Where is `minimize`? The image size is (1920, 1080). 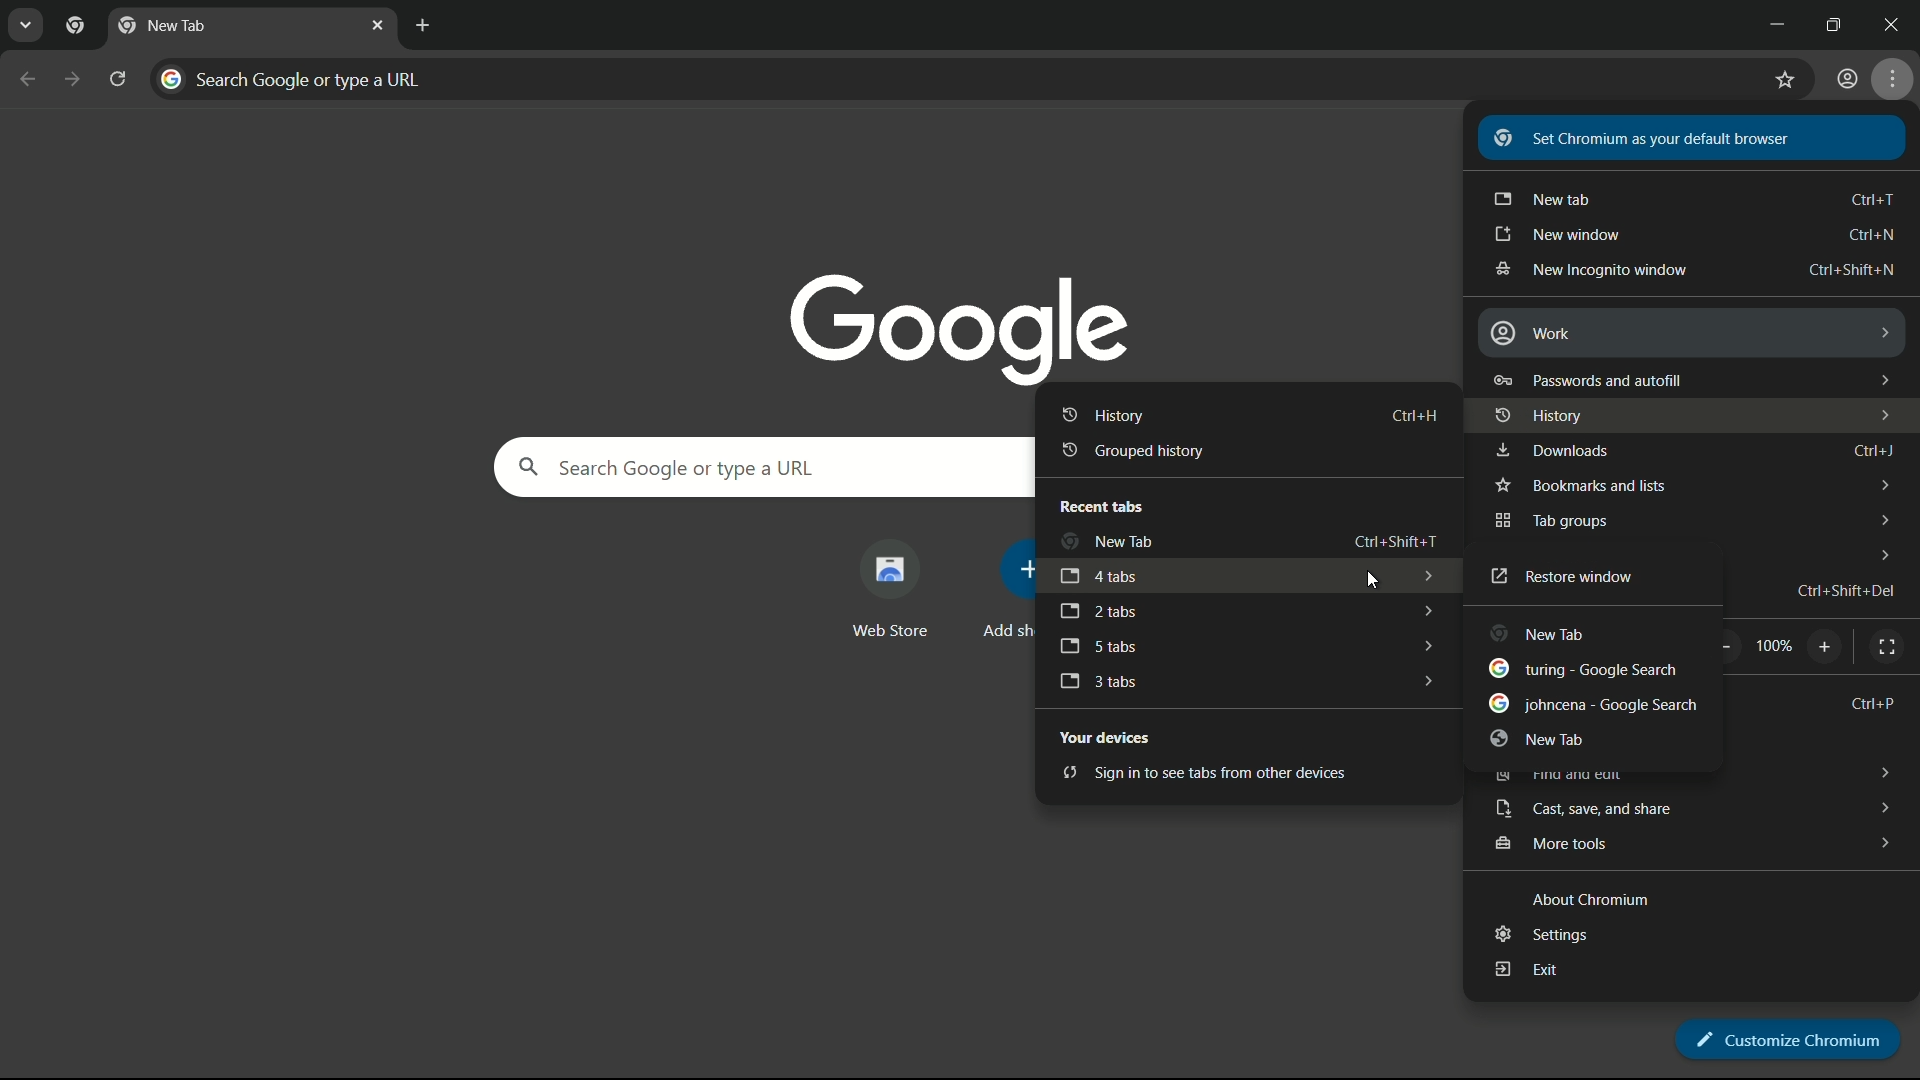 minimize is located at coordinates (1778, 23).